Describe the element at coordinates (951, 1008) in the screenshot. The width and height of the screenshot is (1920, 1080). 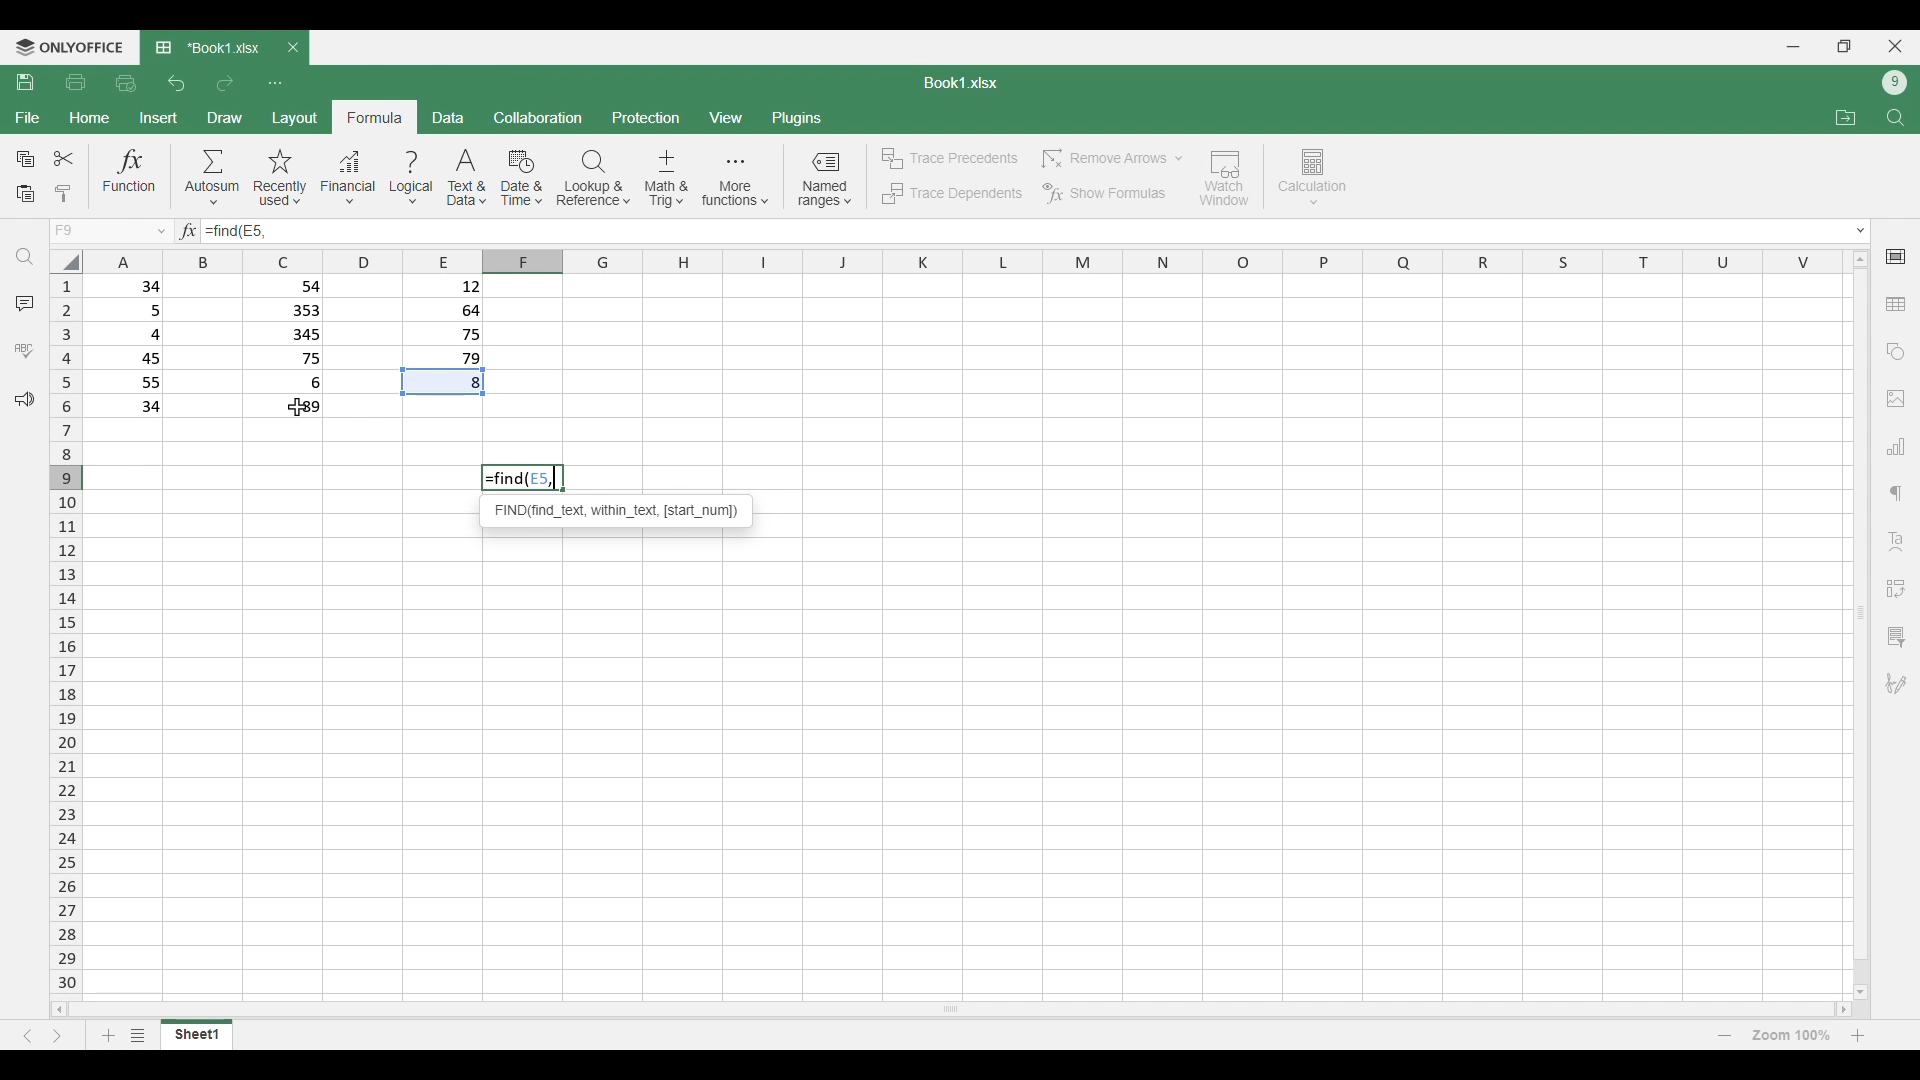
I see `Horizontal slide bar` at that location.